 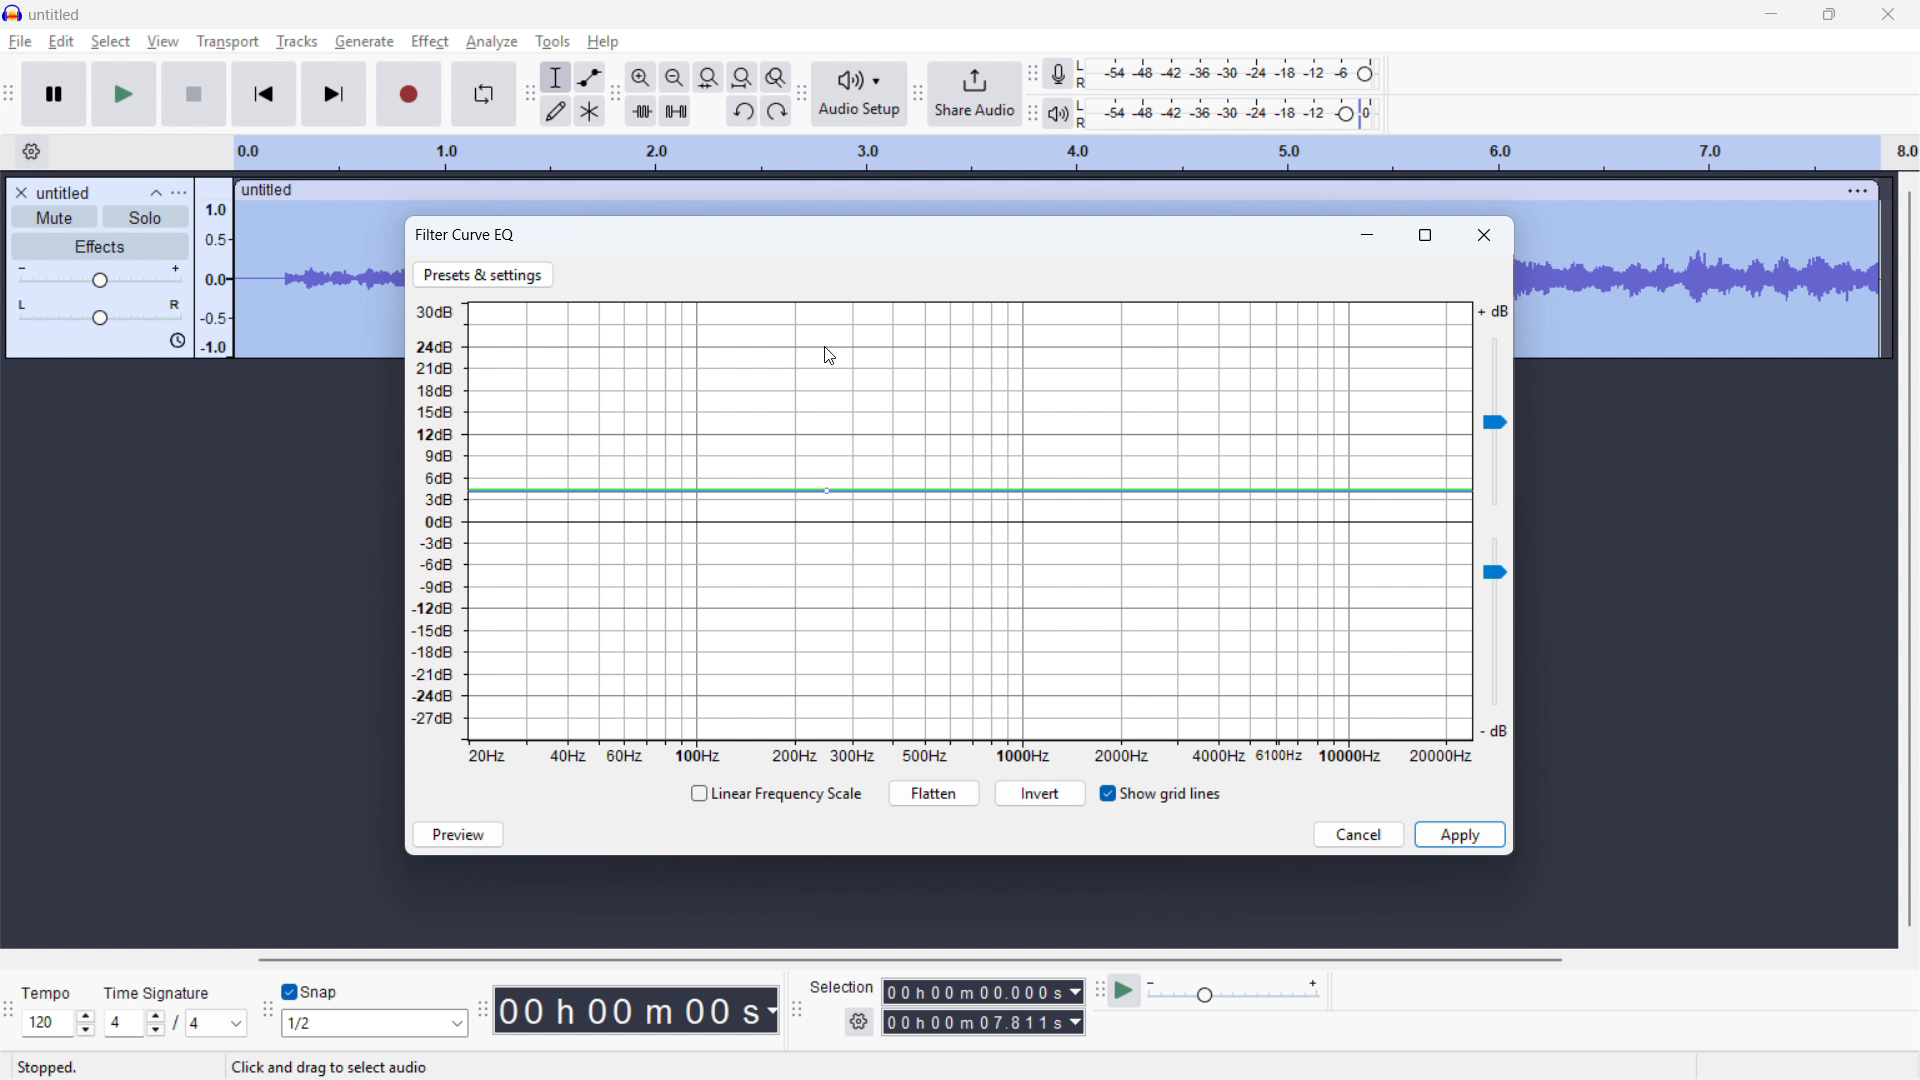 What do you see at coordinates (177, 1023) in the screenshot?
I see `set Time signature` at bounding box center [177, 1023].